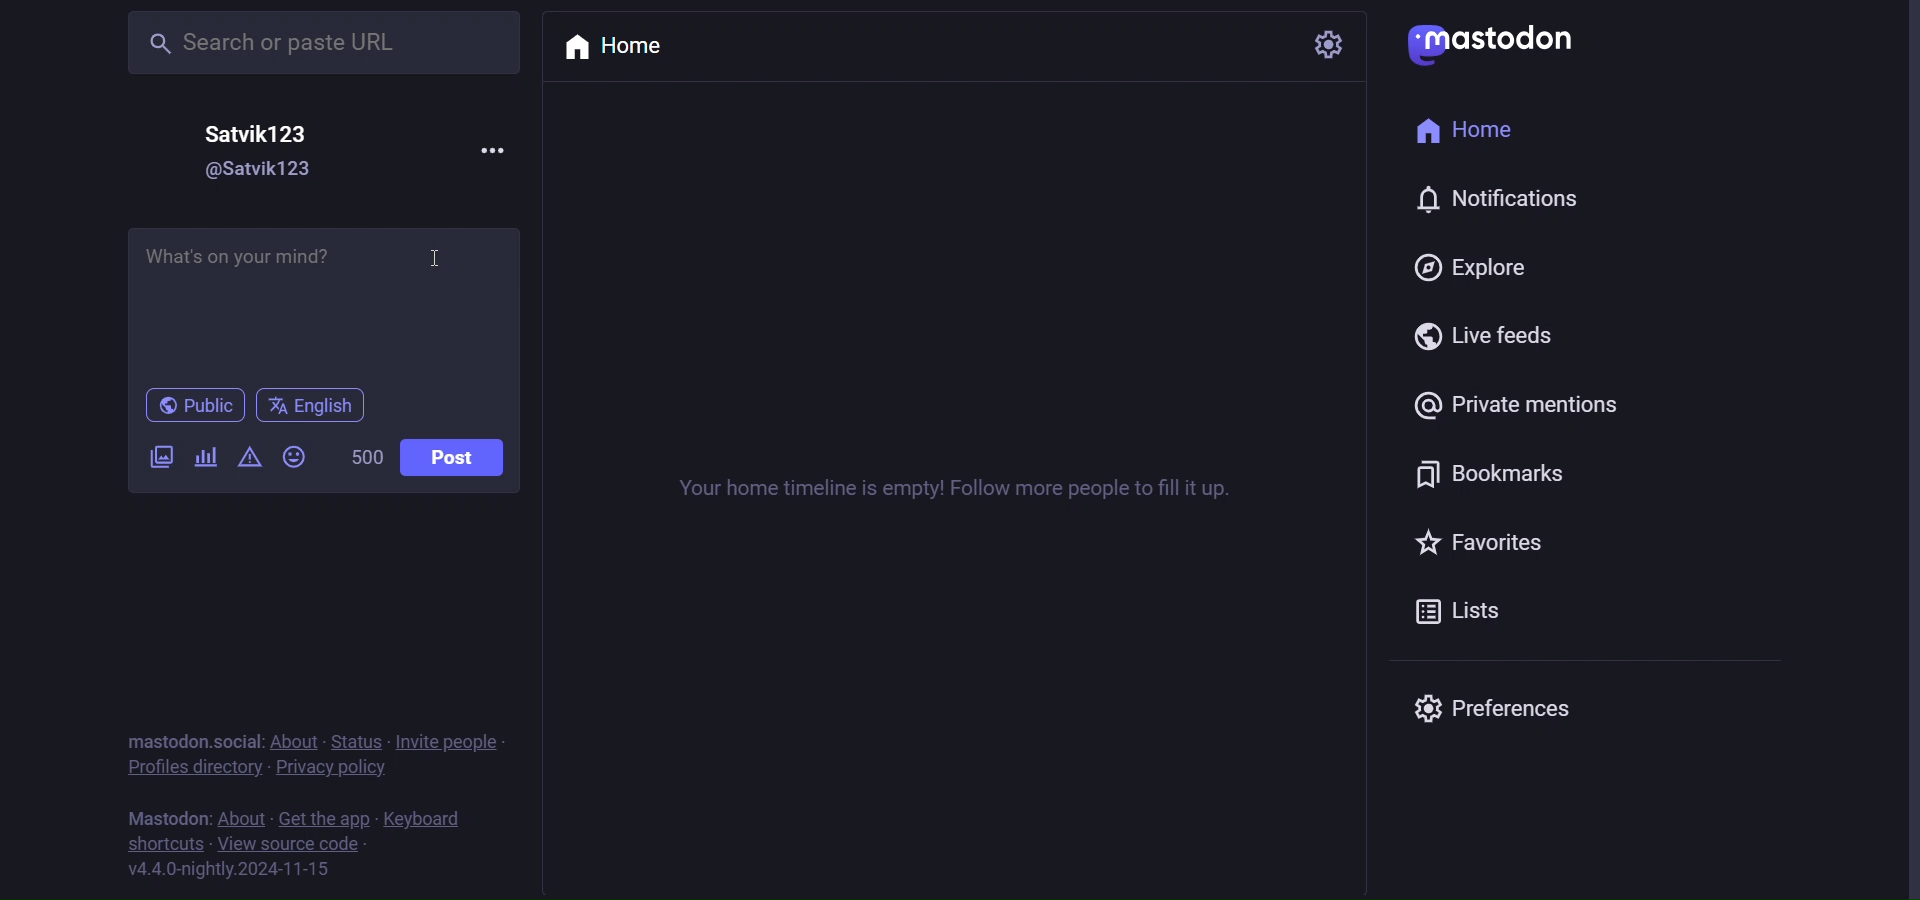 The image size is (1920, 900). Describe the element at coordinates (1496, 40) in the screenshot. I see `mastodon` at that location.